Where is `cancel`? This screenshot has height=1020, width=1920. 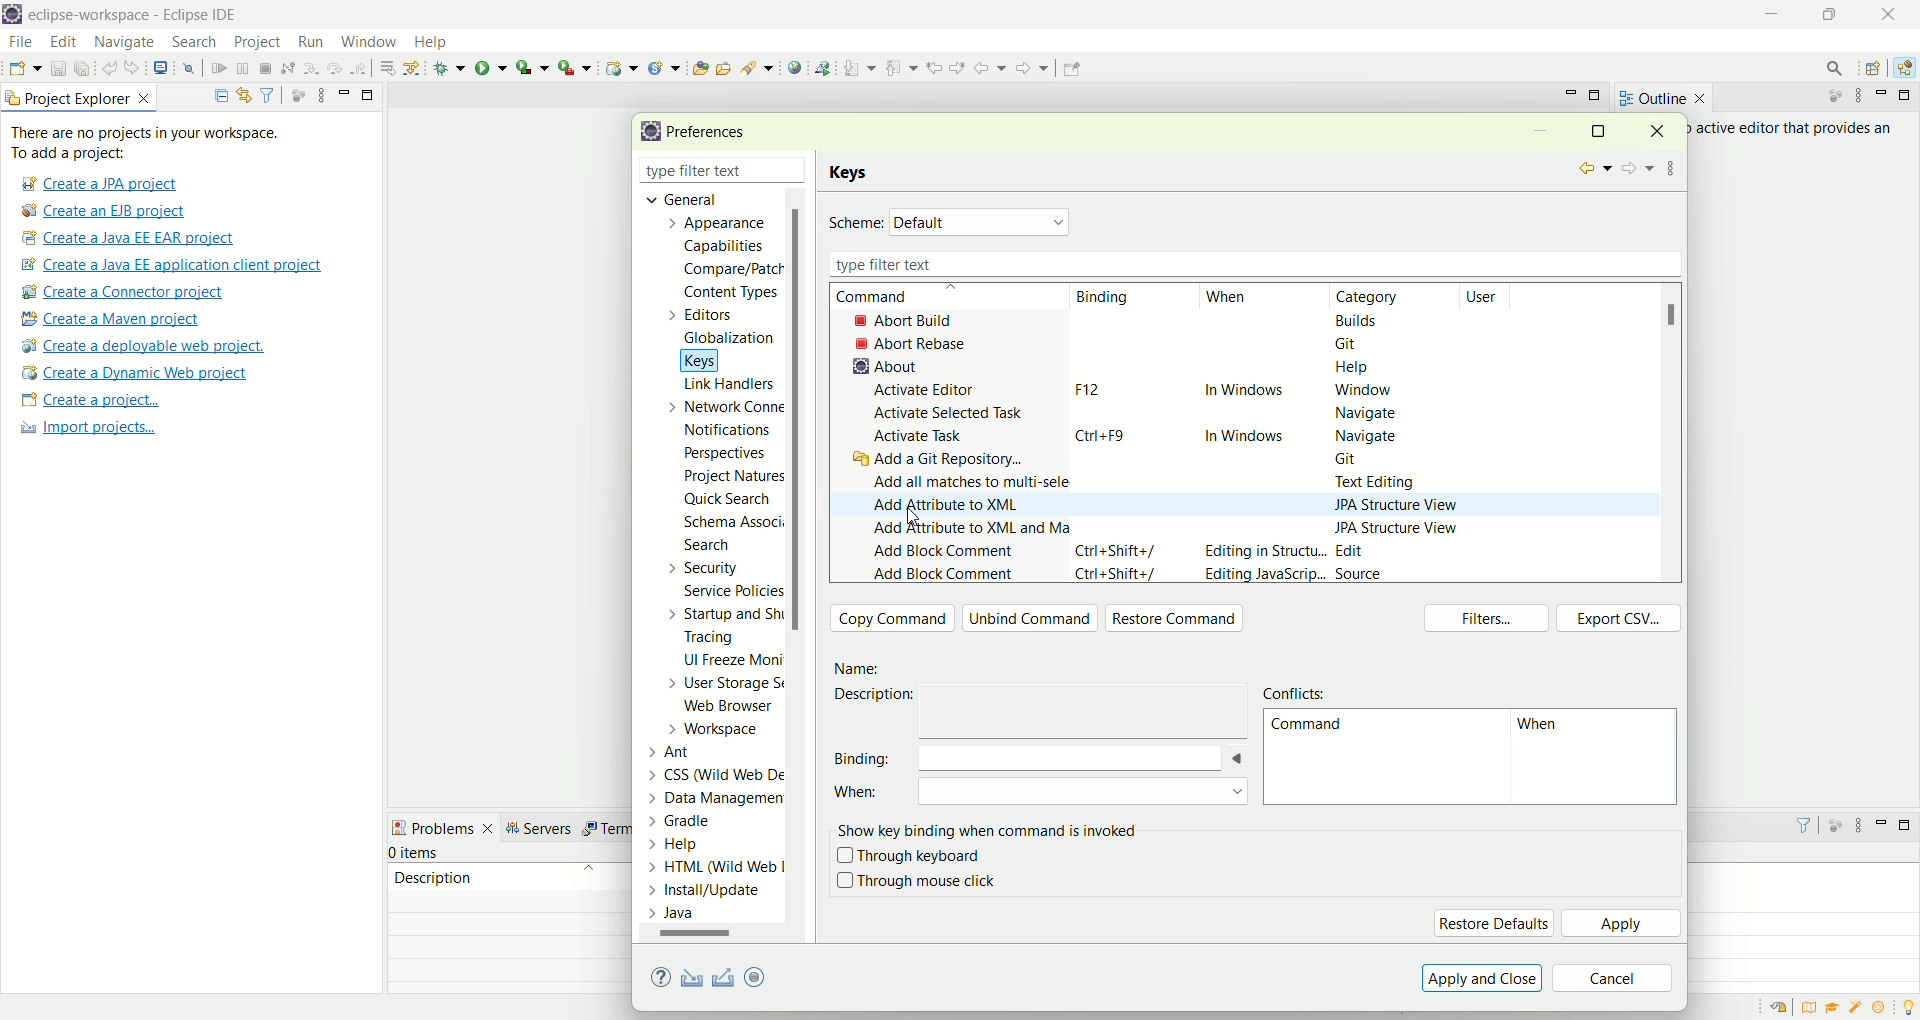 cancel is located at coordinates (1613, 980).